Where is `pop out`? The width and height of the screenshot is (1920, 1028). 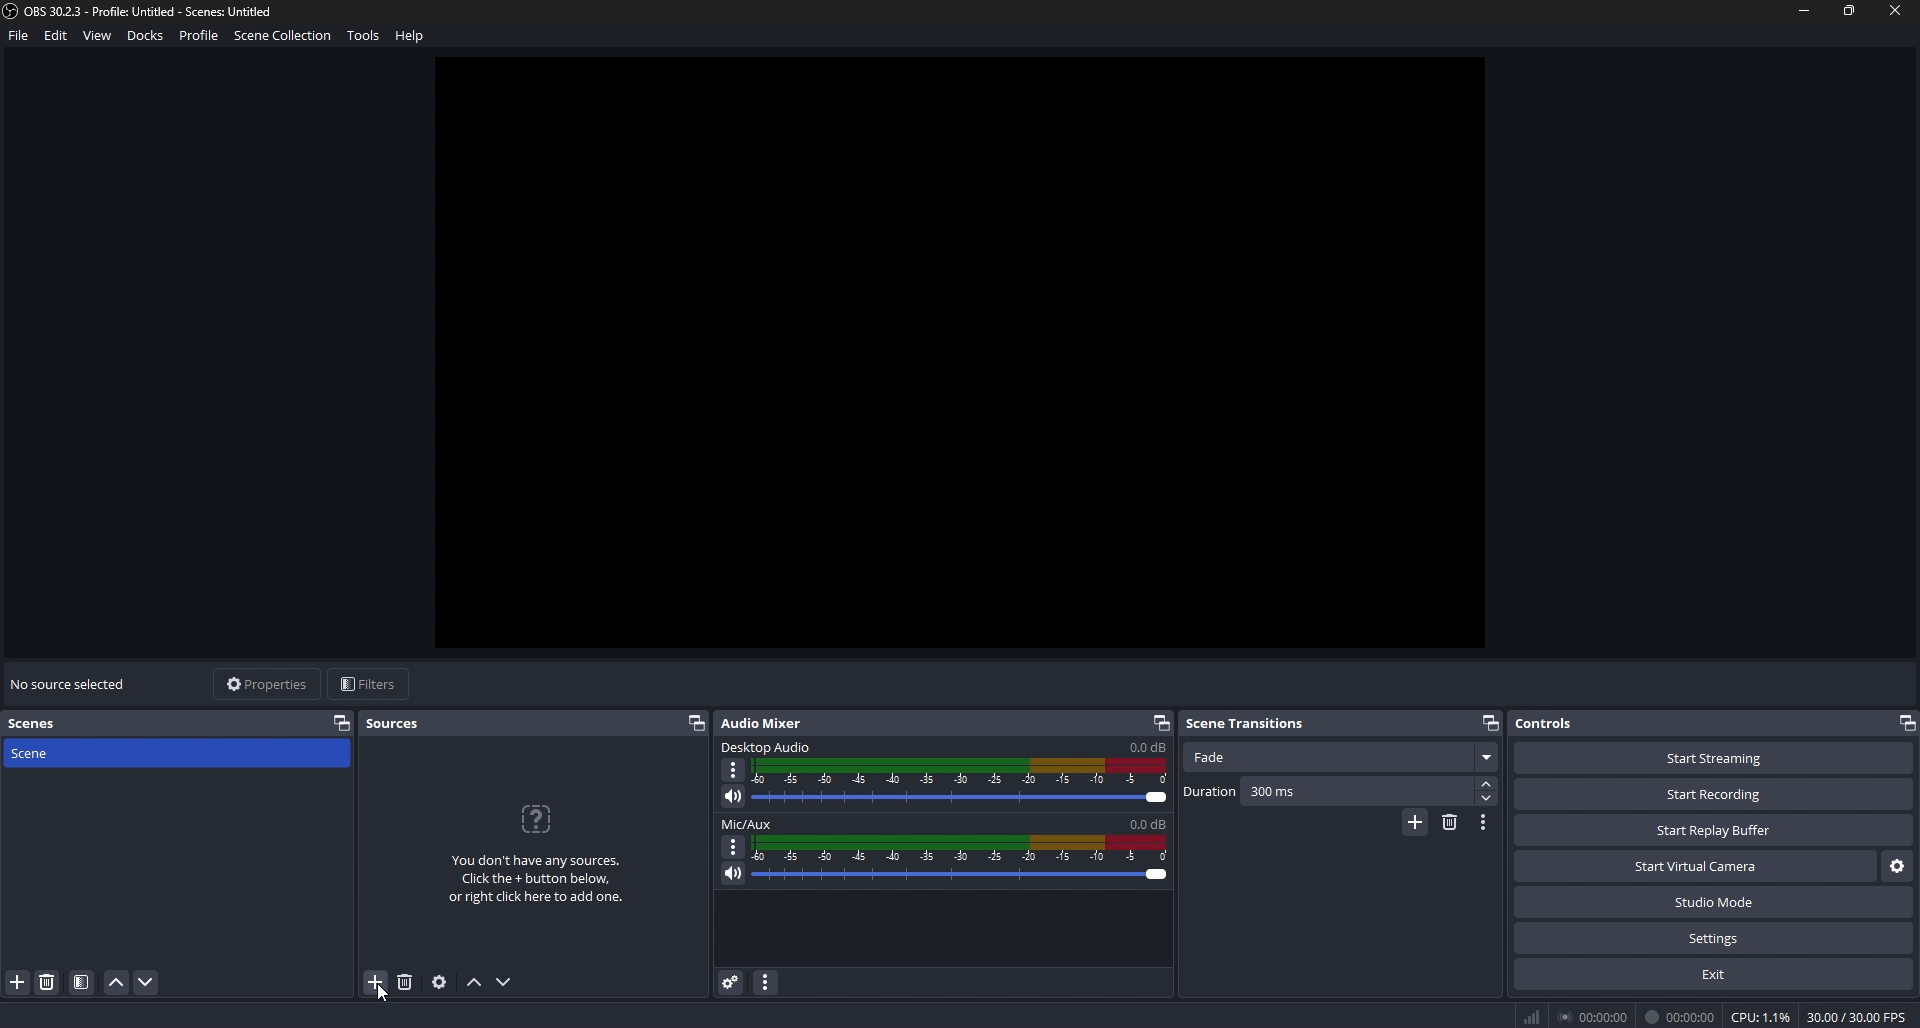
pop out is located at coordinates (1159, 722).